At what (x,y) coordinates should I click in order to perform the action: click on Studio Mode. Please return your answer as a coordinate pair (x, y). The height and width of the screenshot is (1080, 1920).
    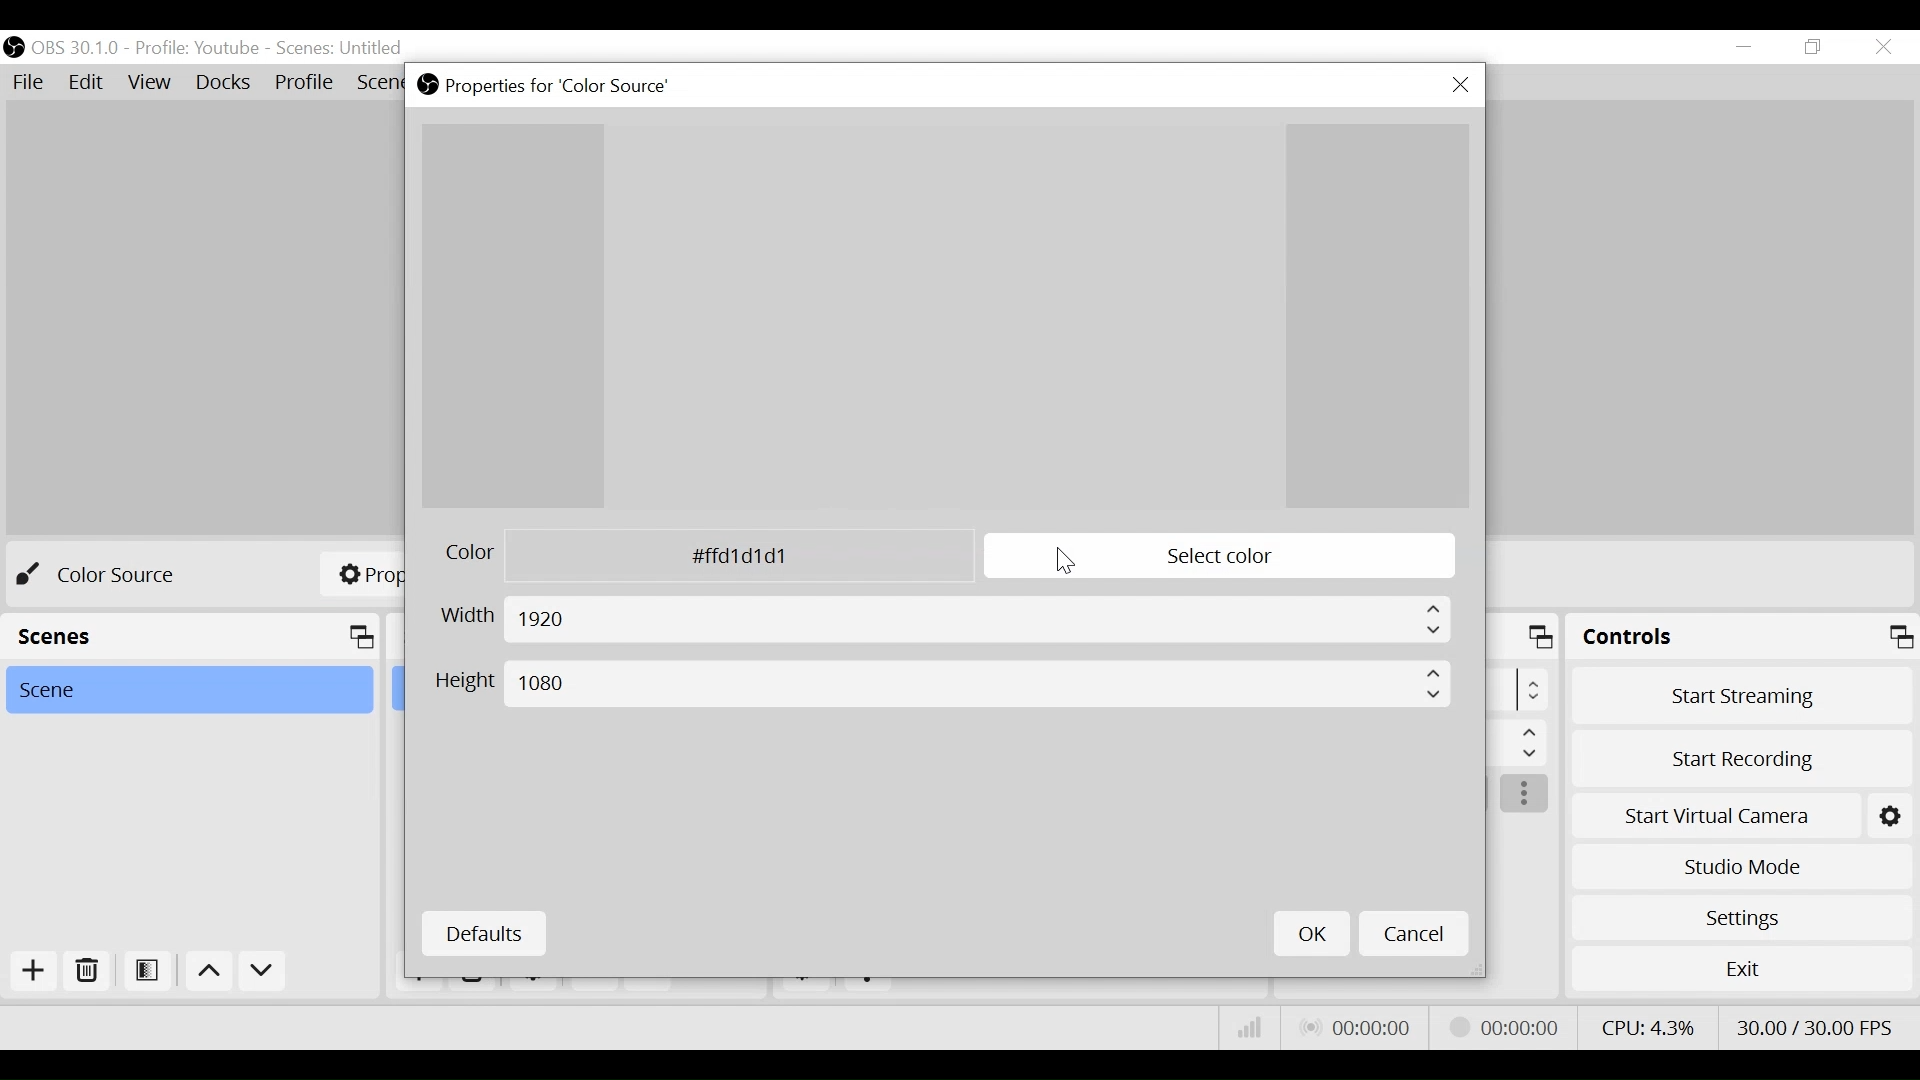
    Looking at the image, I should click on (1741, 867).